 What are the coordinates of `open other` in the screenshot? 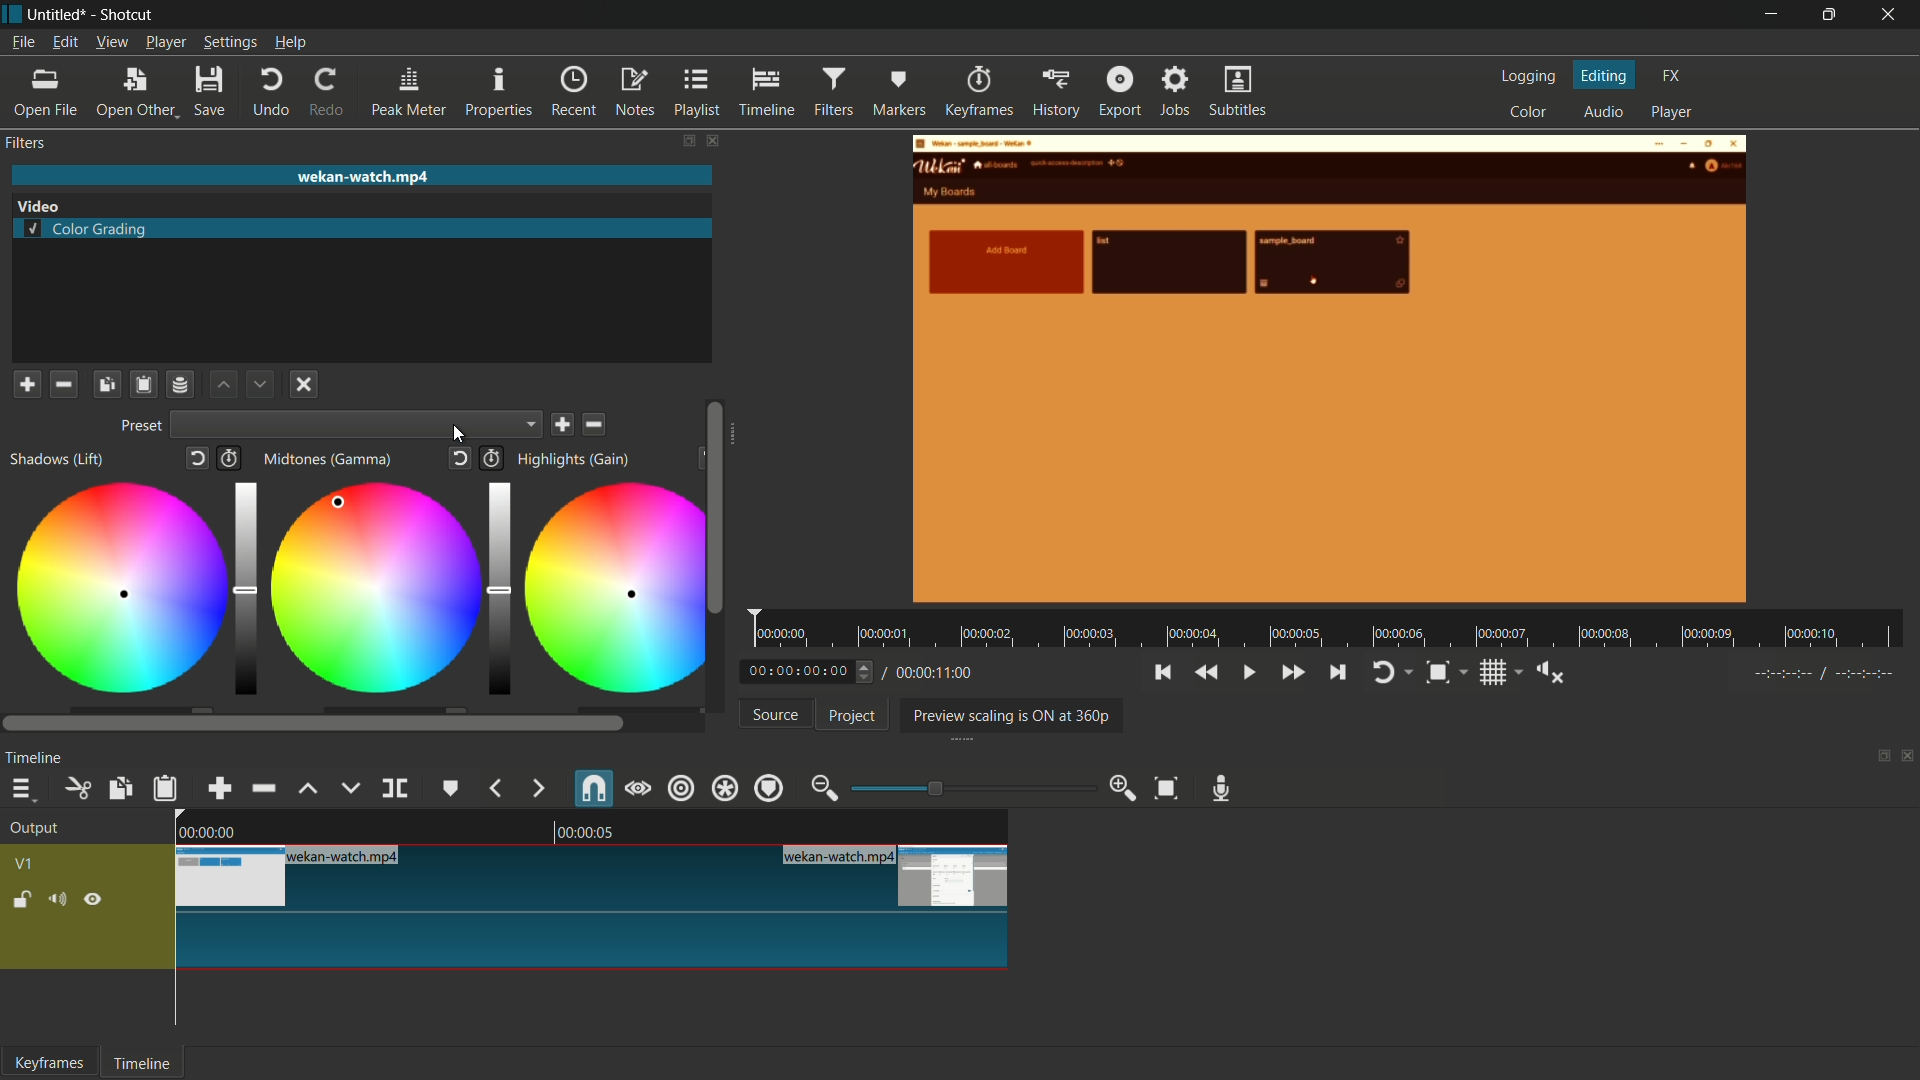 It's located at (136, 94).